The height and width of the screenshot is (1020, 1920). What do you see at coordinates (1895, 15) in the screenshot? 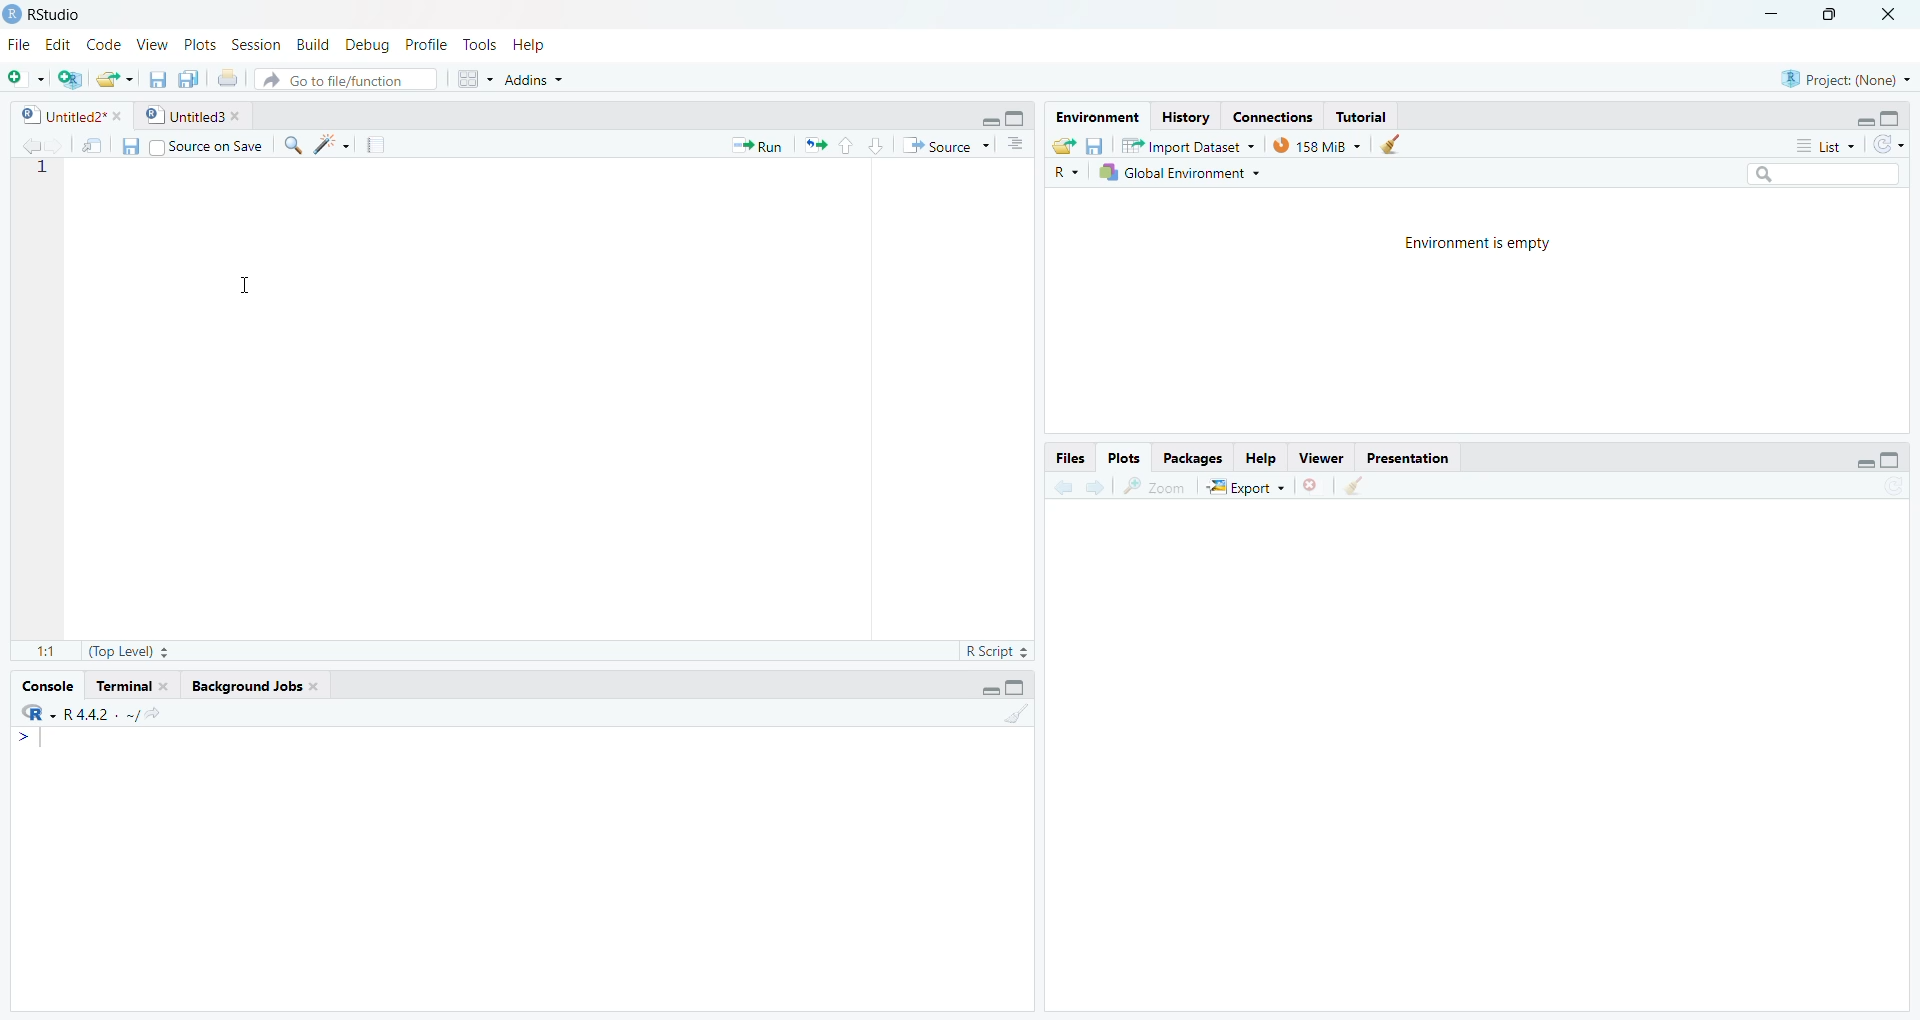
I see `close` at bounding box center [1895, 15].